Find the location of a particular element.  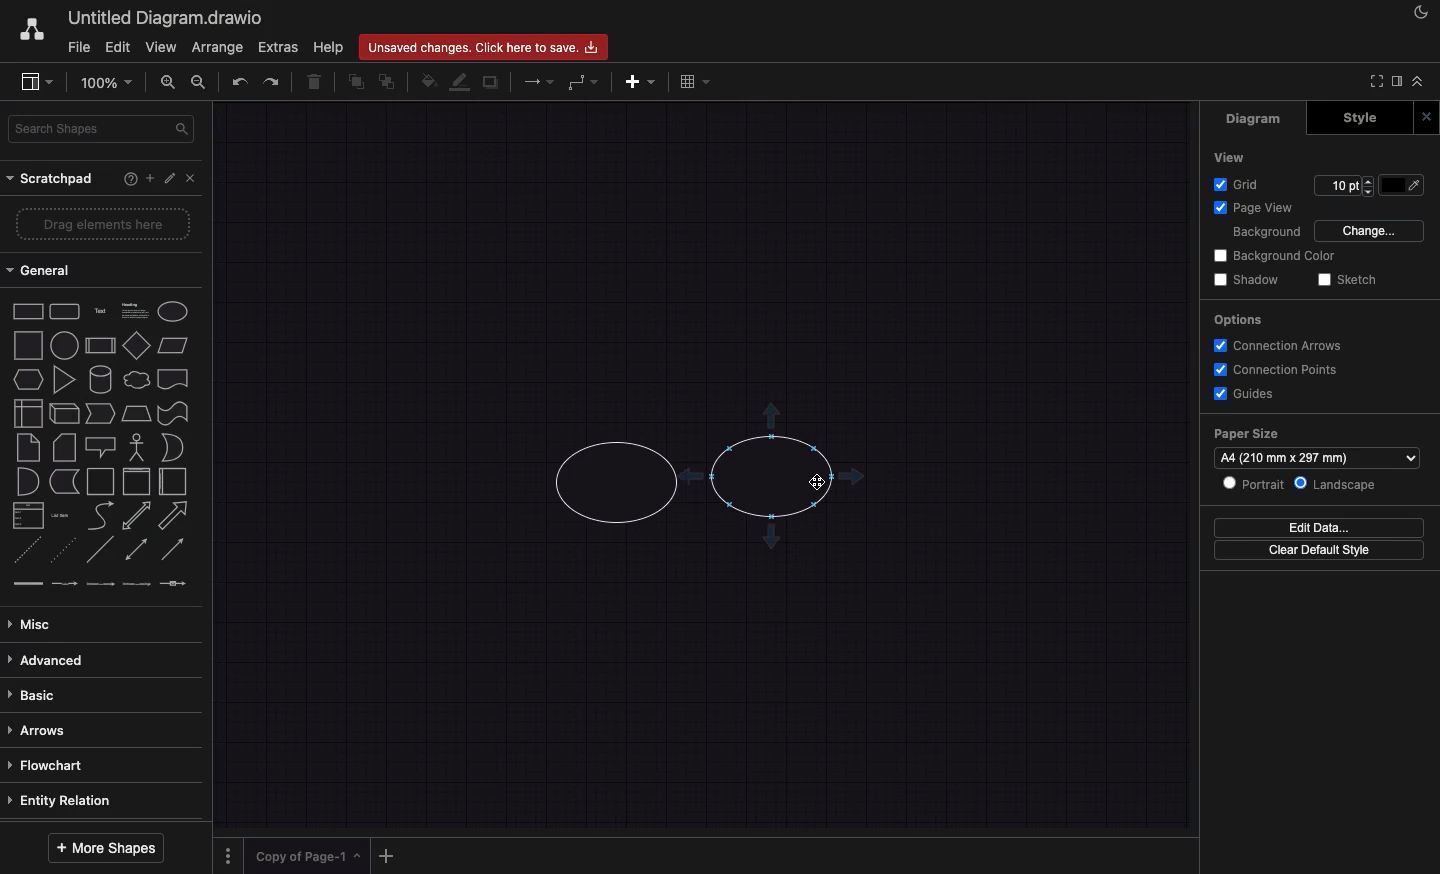

cloud is located at coordinates (138, 380).